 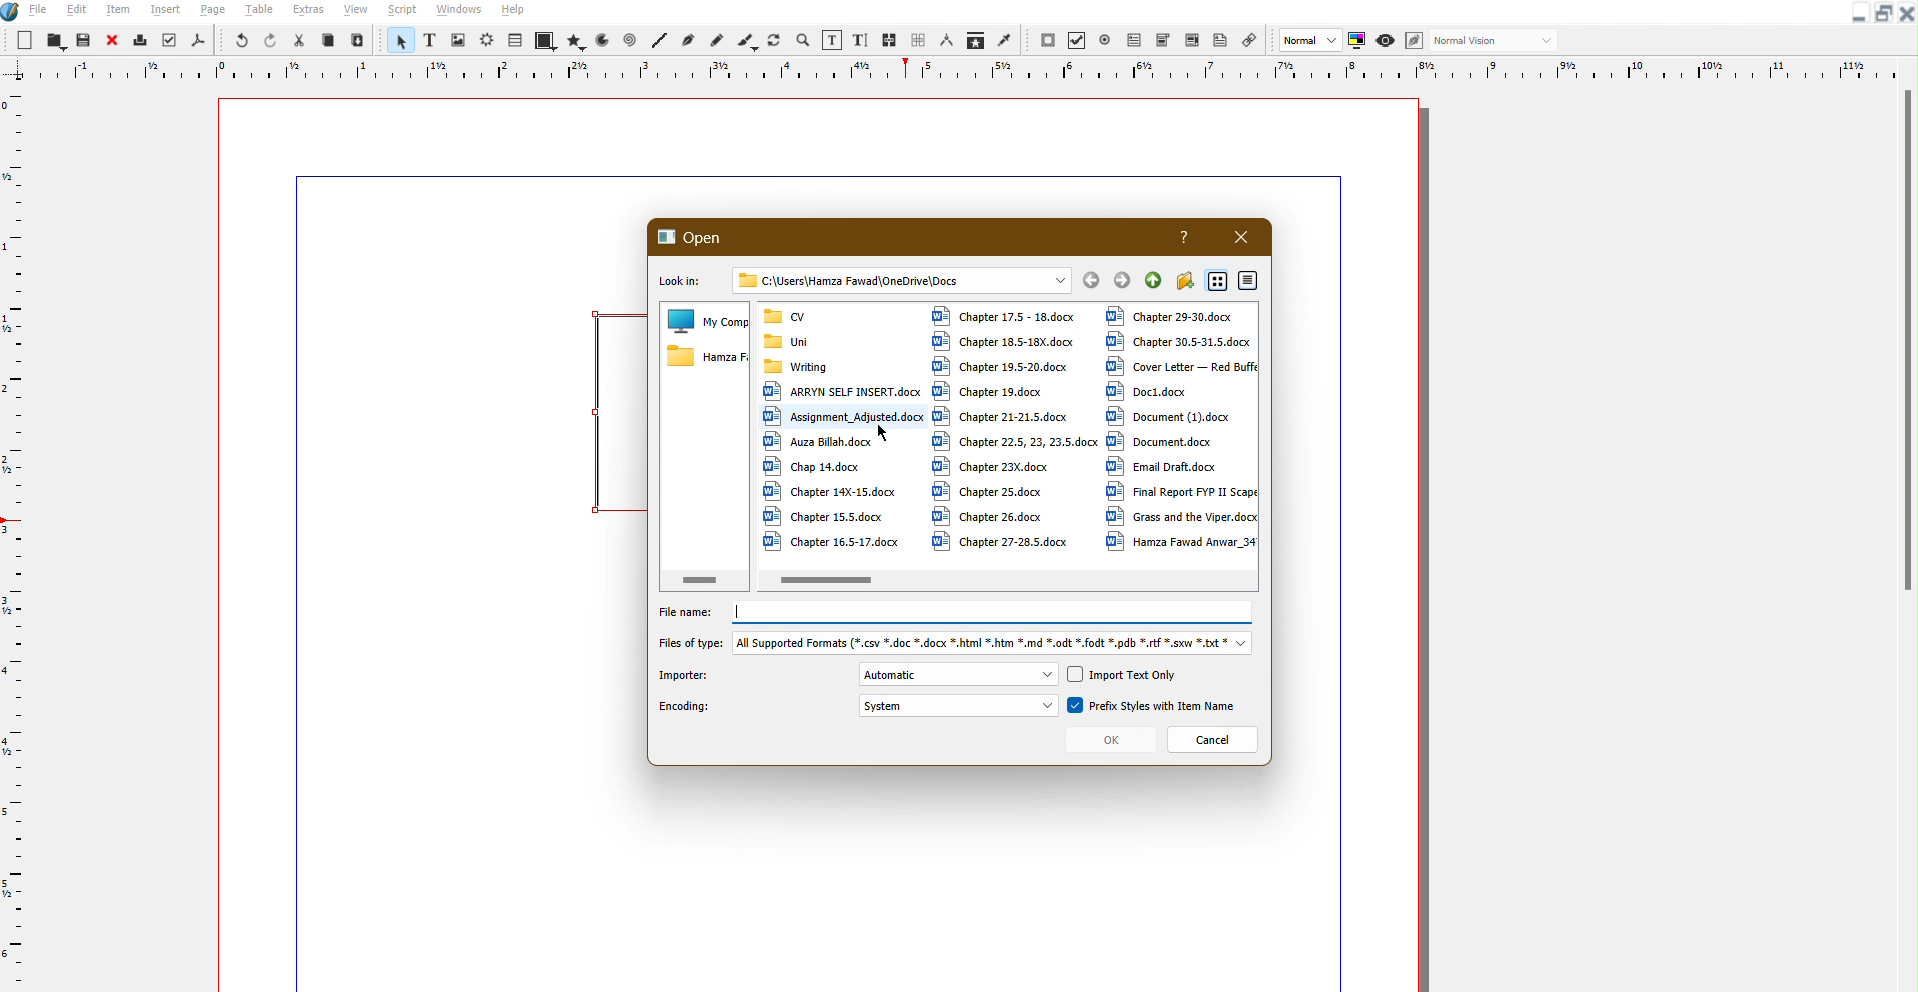 I want to click on Undo, so click(x=241, y=41).